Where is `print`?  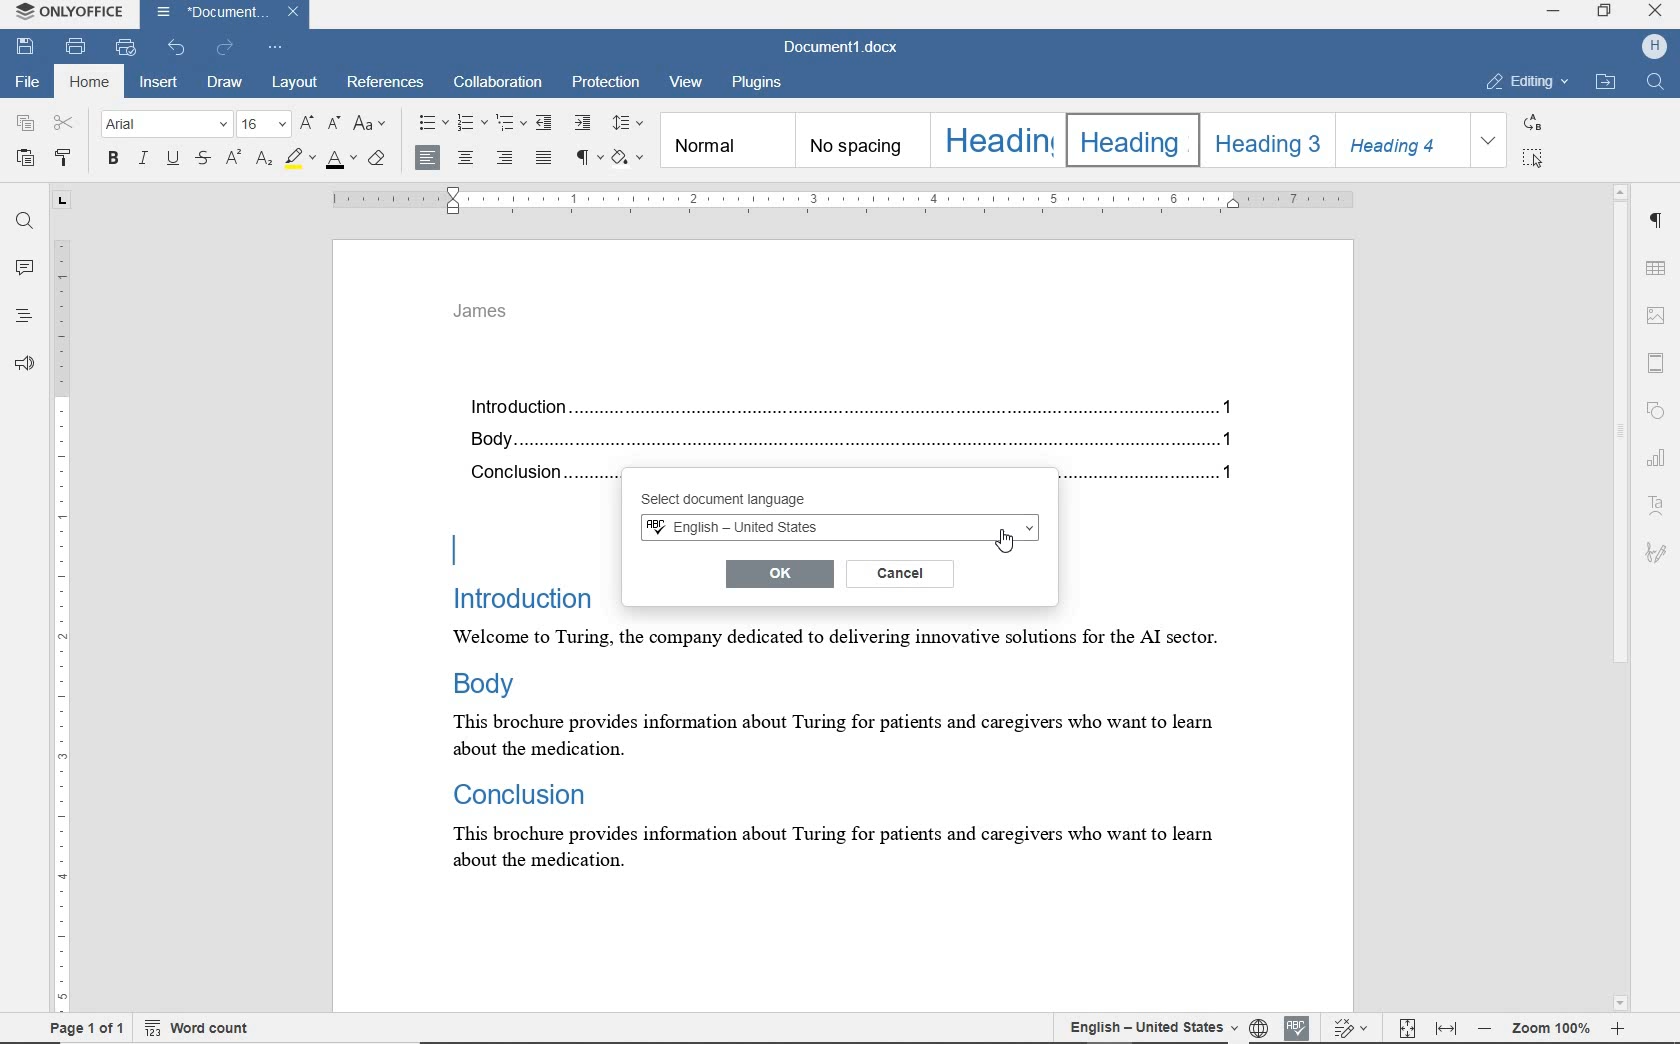
print is located at coordinates (78, 46).